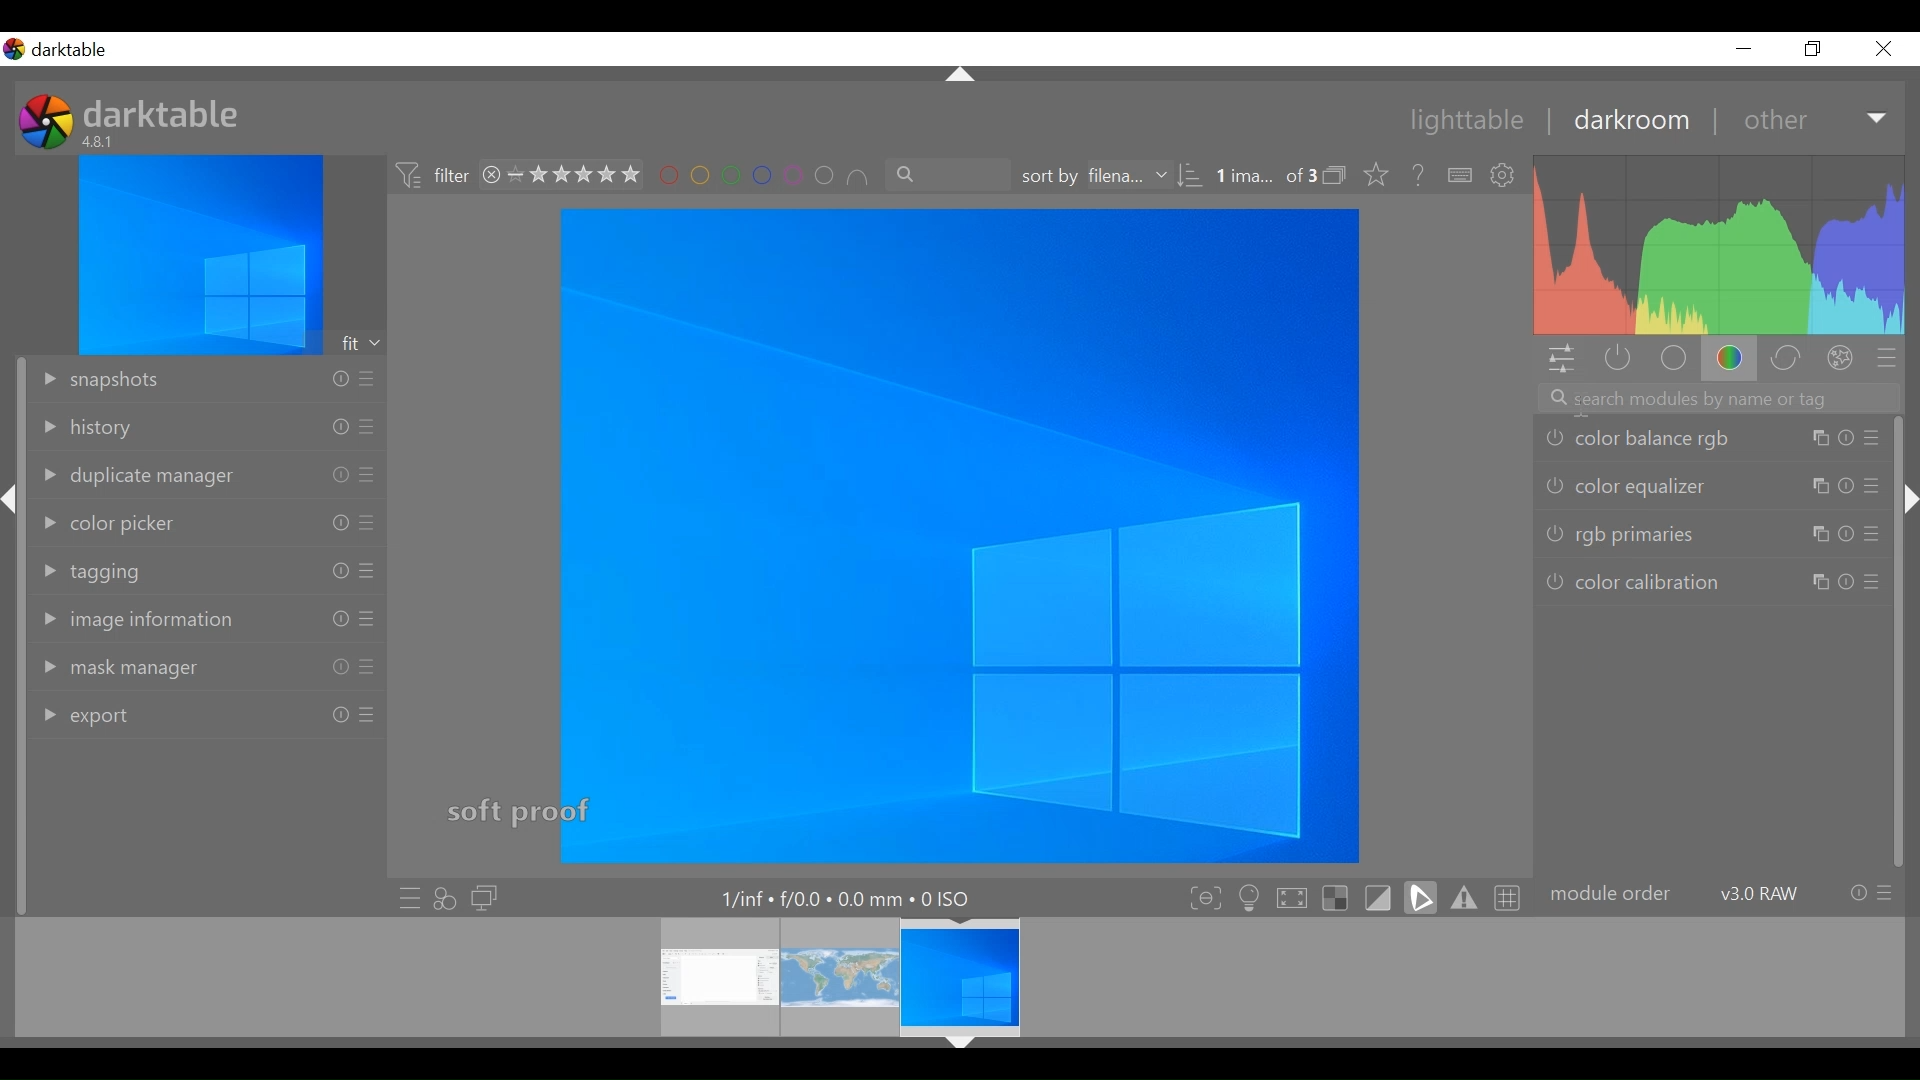 This screenshot has width=1920, height=1080. I want to click on , so click(1821, 583).